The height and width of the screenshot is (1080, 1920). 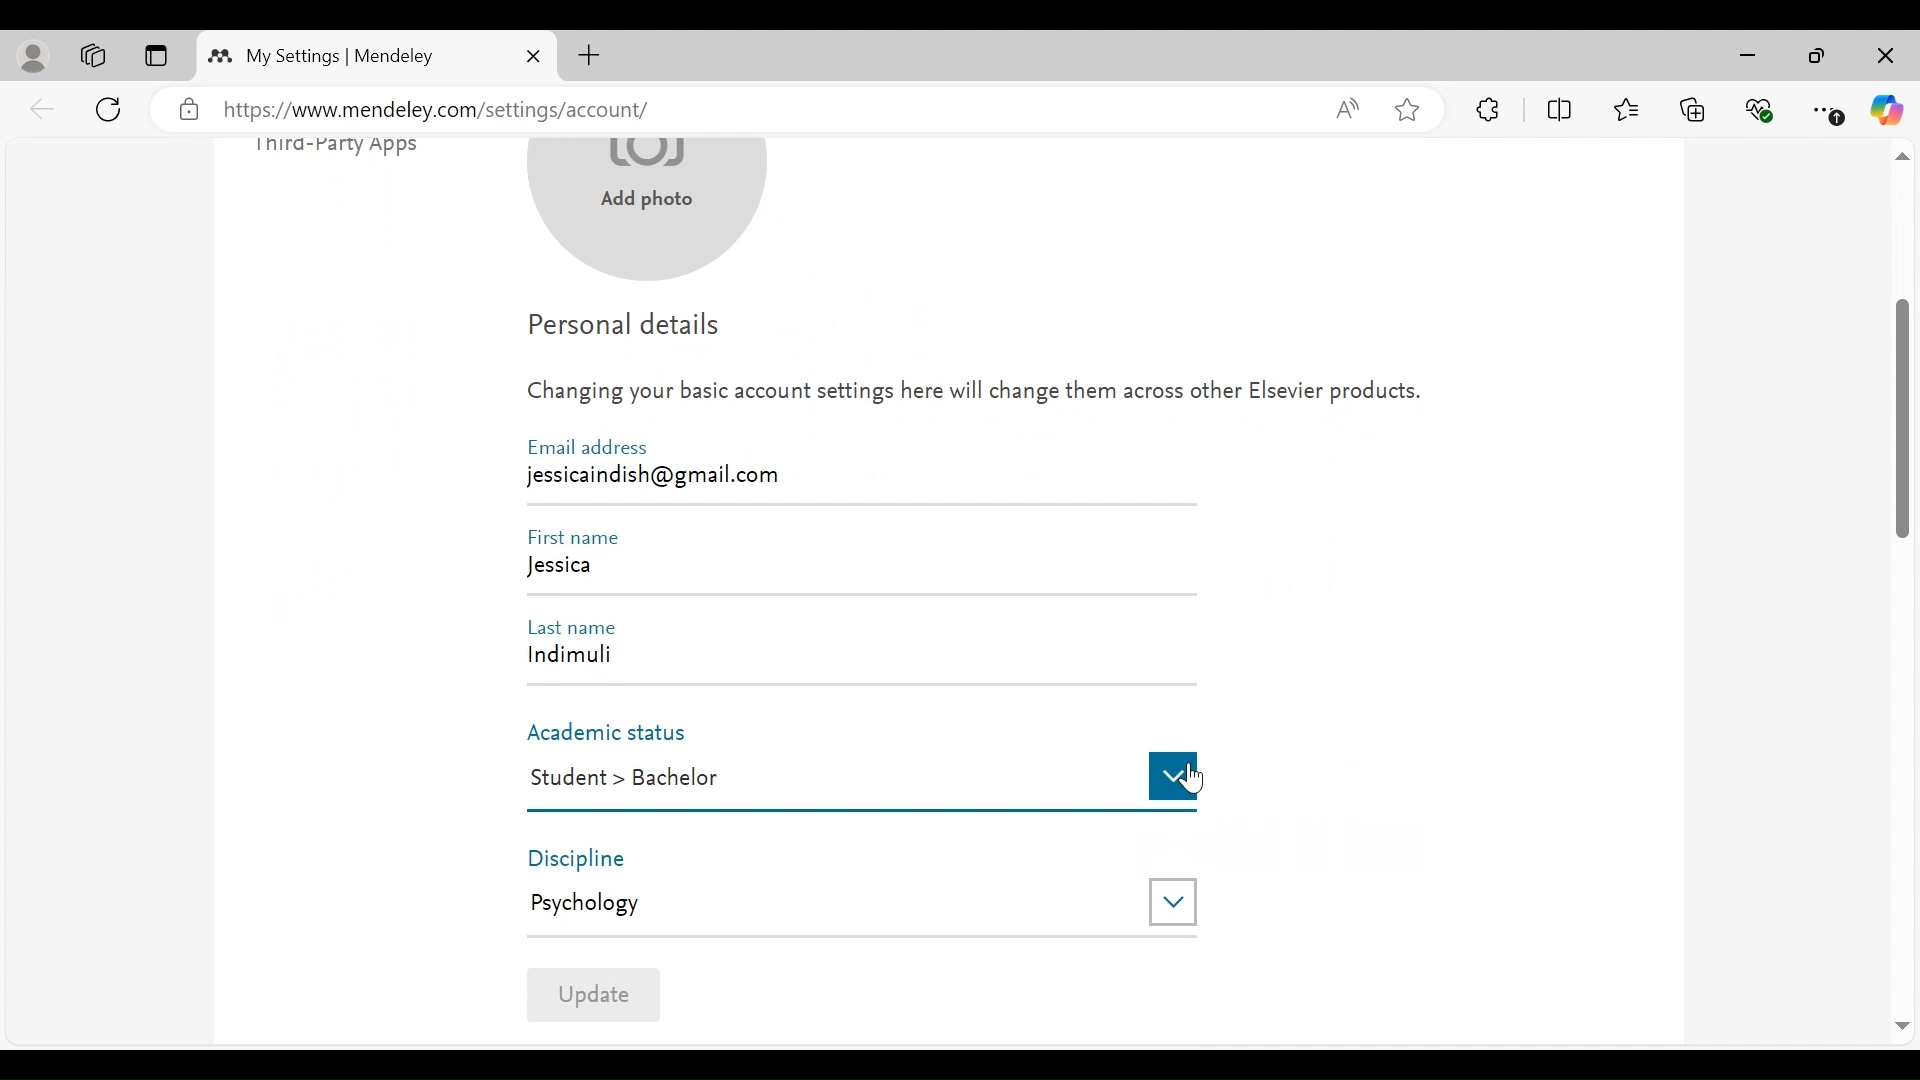 What do you see at coordinates (340, 56) in the screenshot?
I see `My Settings | Mendeley` at bounding box center [340, 56].